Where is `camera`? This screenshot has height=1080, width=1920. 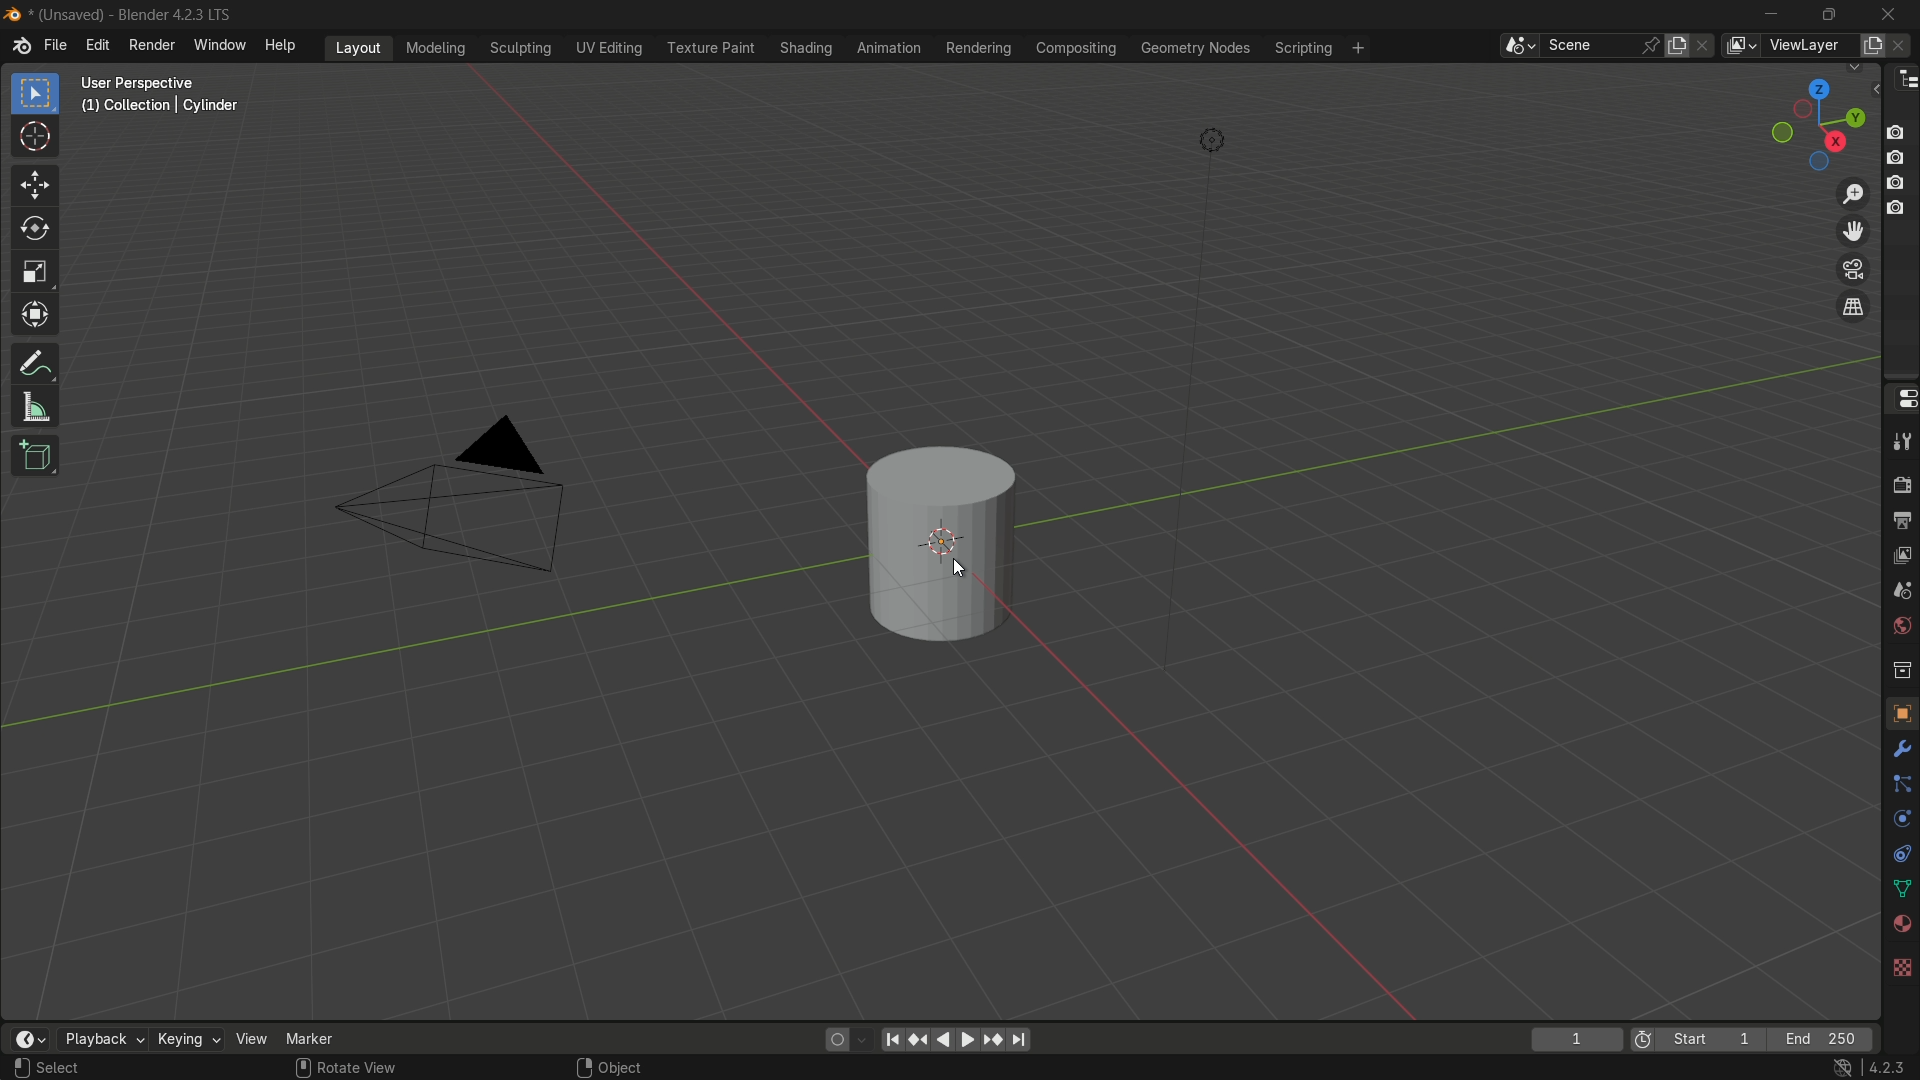 camera is located at coordinates (470, 497).